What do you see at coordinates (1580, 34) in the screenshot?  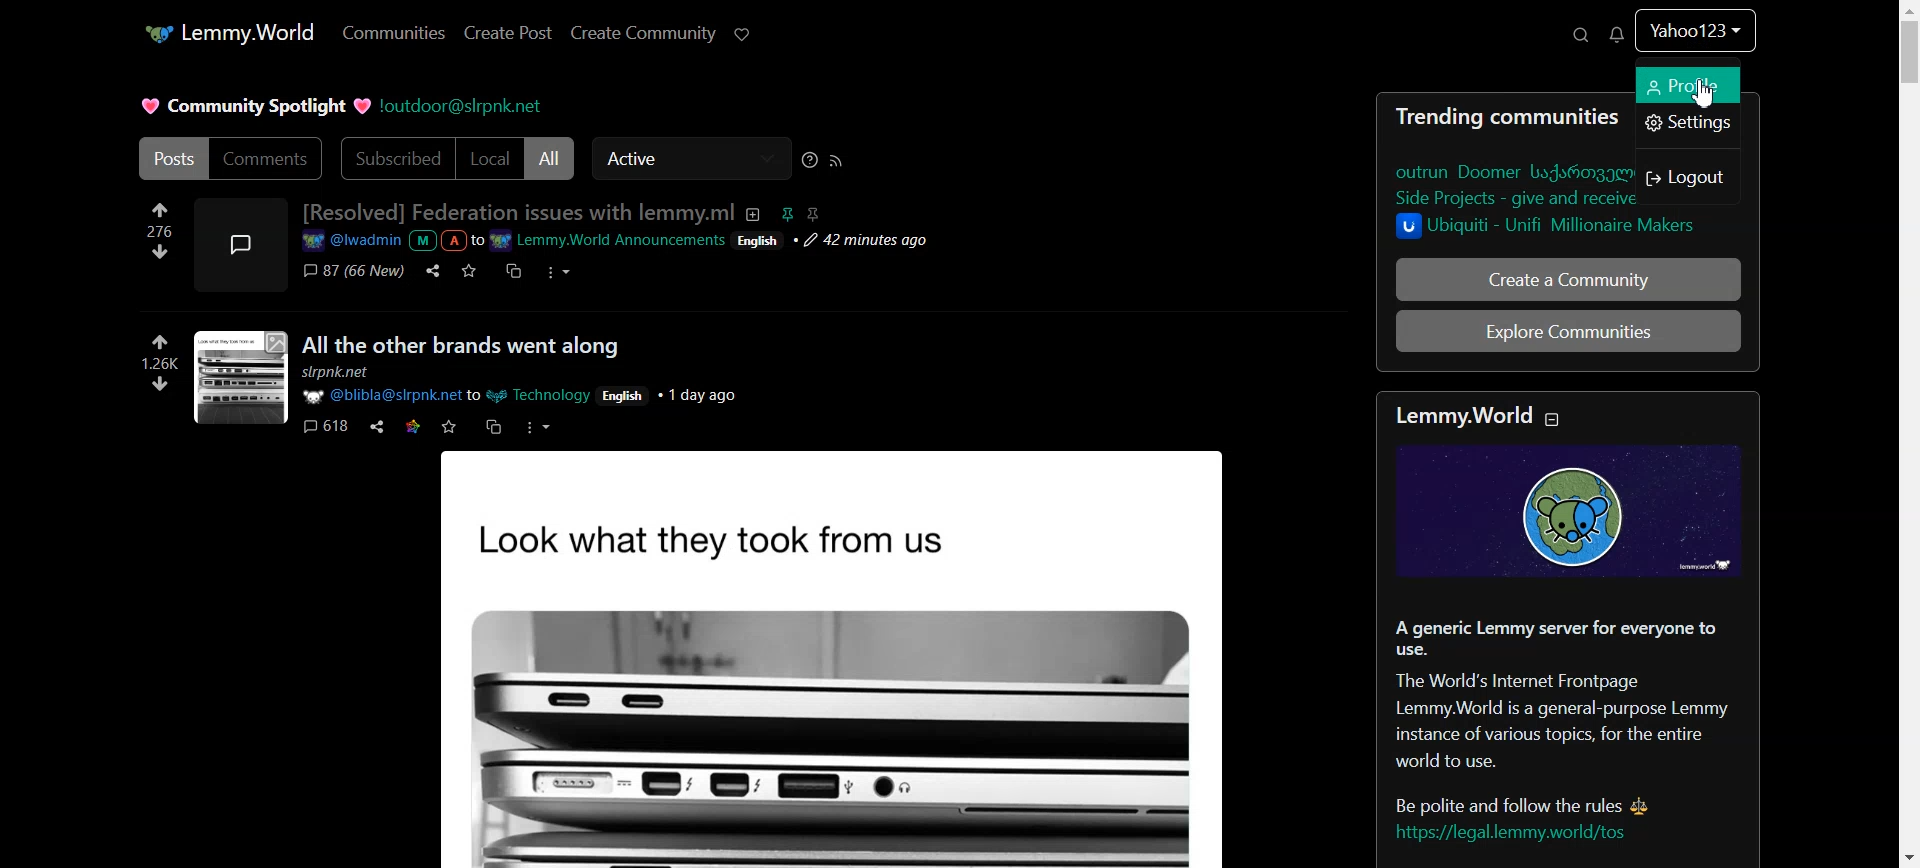 I see `Search` at bounding box center [1580, 34].